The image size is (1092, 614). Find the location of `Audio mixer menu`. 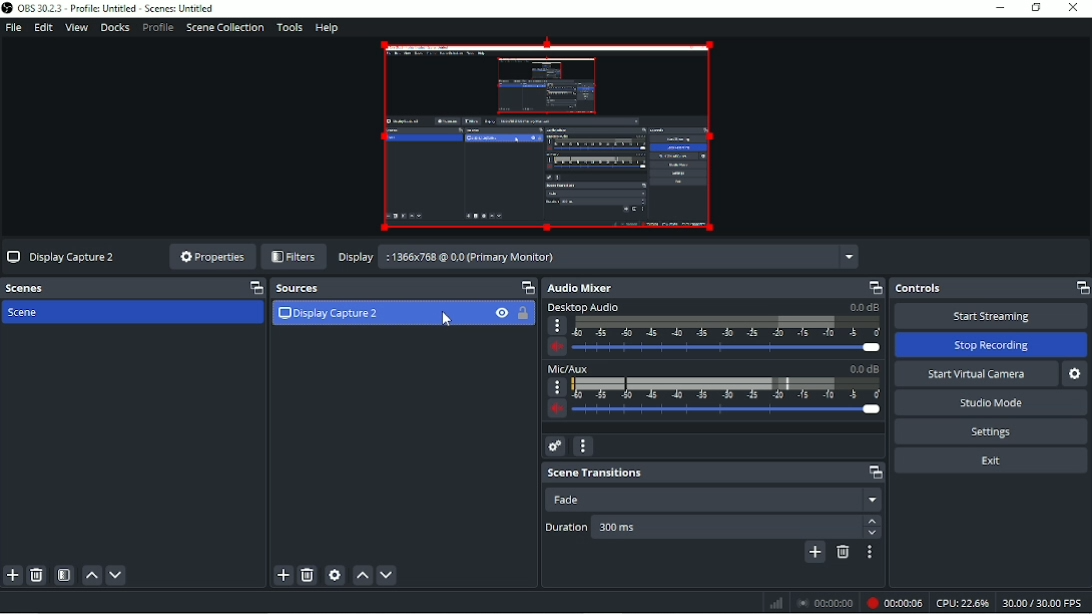

Audio mixer menu is located at coordinates (583, 446).